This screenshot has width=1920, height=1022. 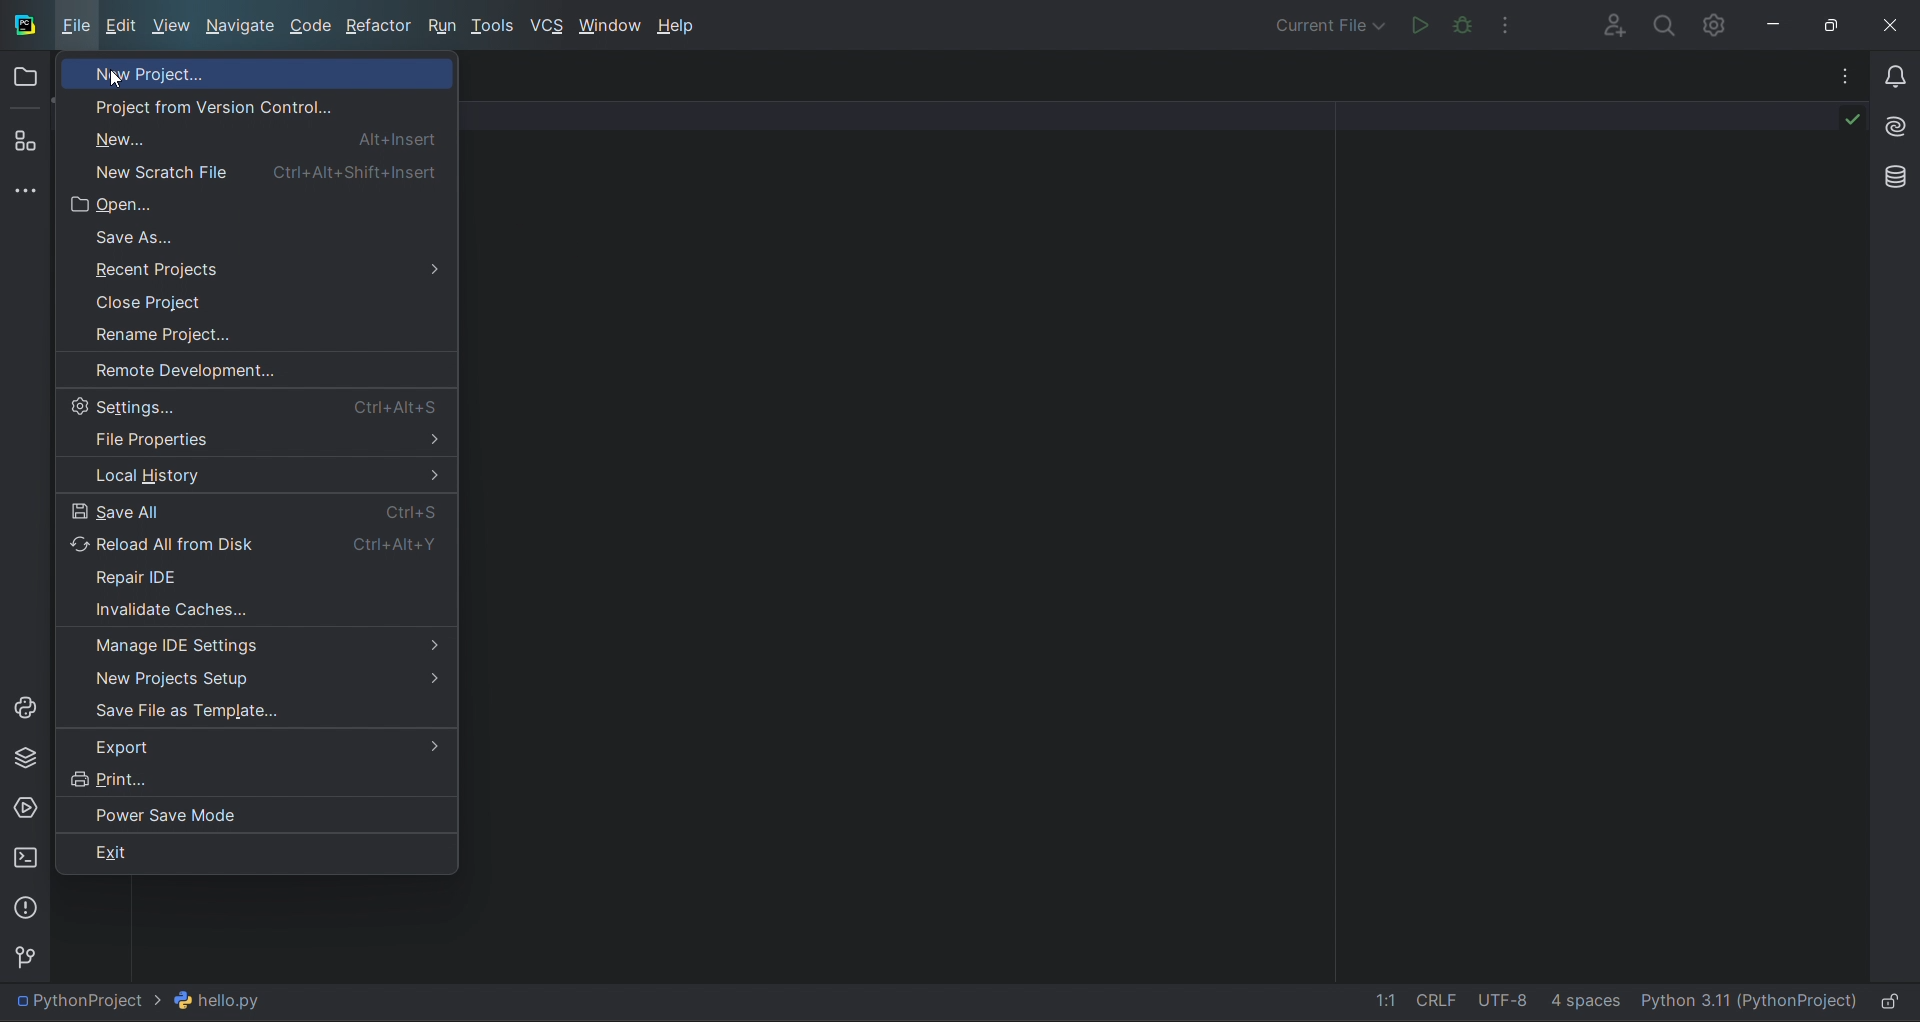 What do you see at coordinates (251, 237) in the screenshot?
I see `save as` at bounding box center [251, 237].